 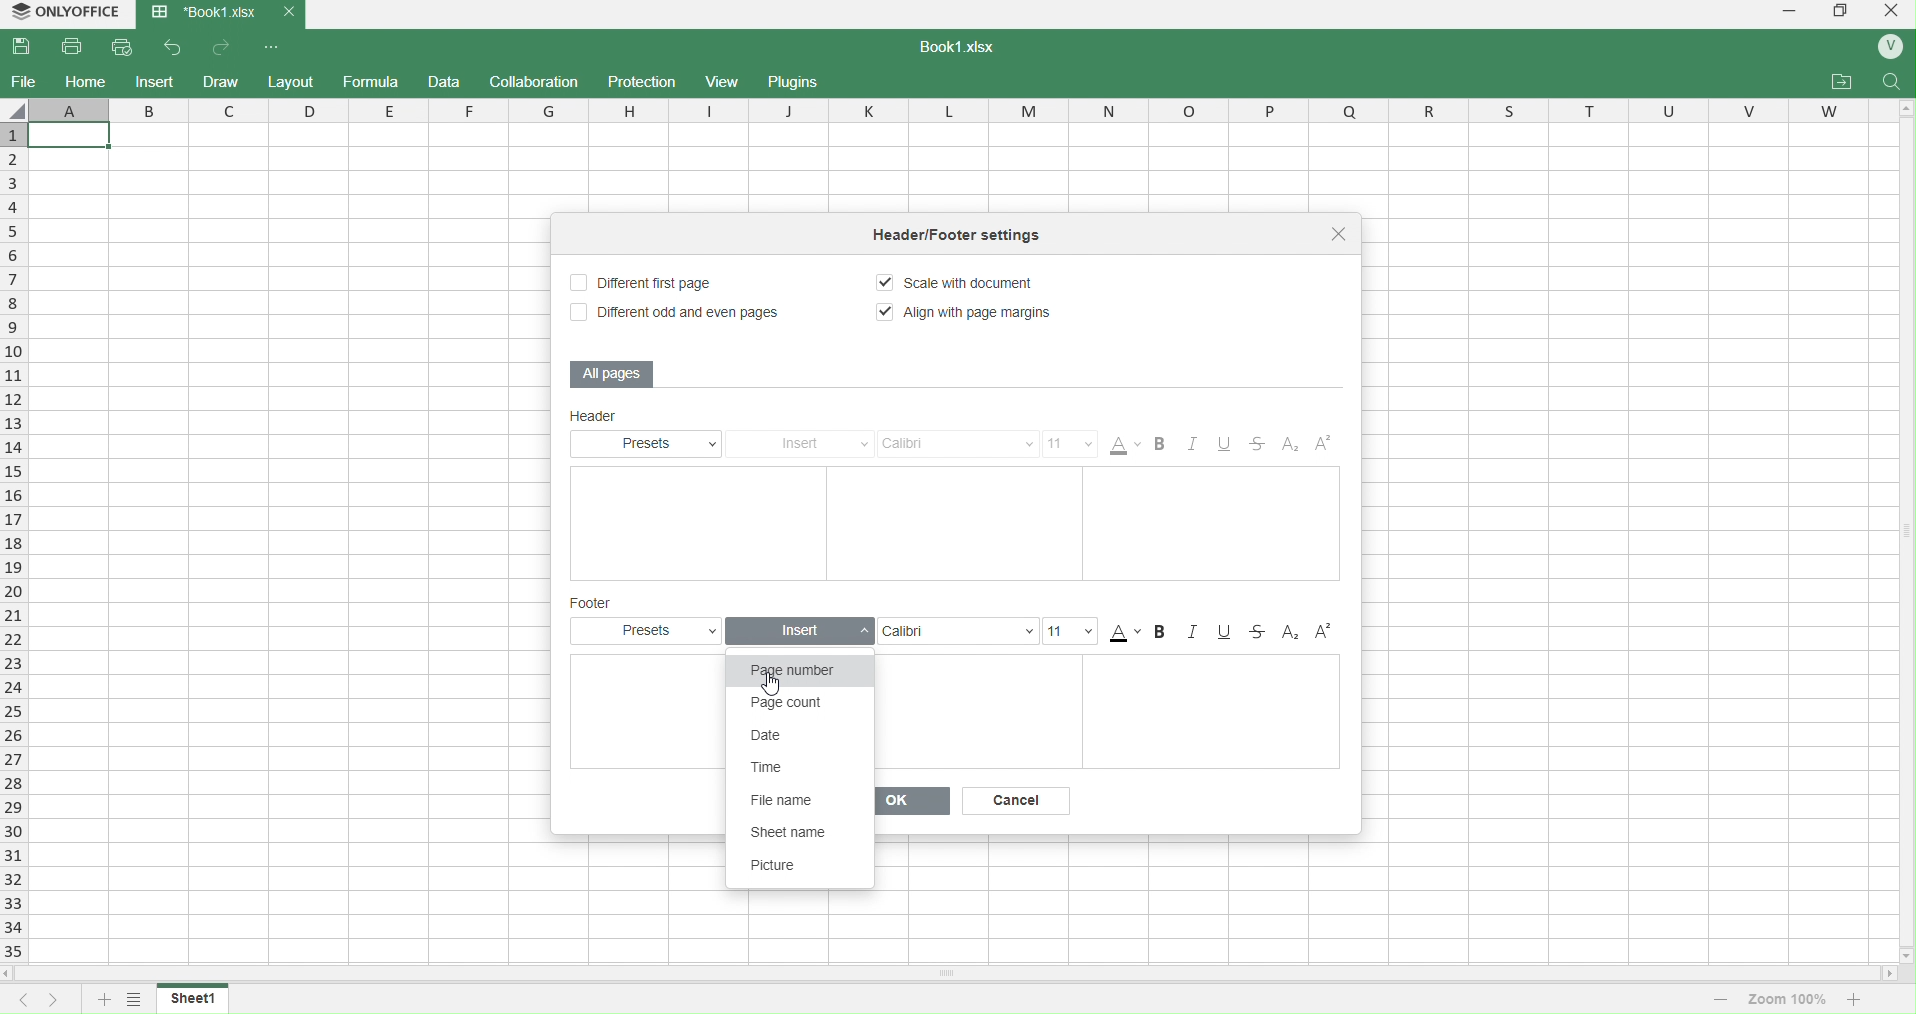 I want to click on data, so click(x=447, y=83).